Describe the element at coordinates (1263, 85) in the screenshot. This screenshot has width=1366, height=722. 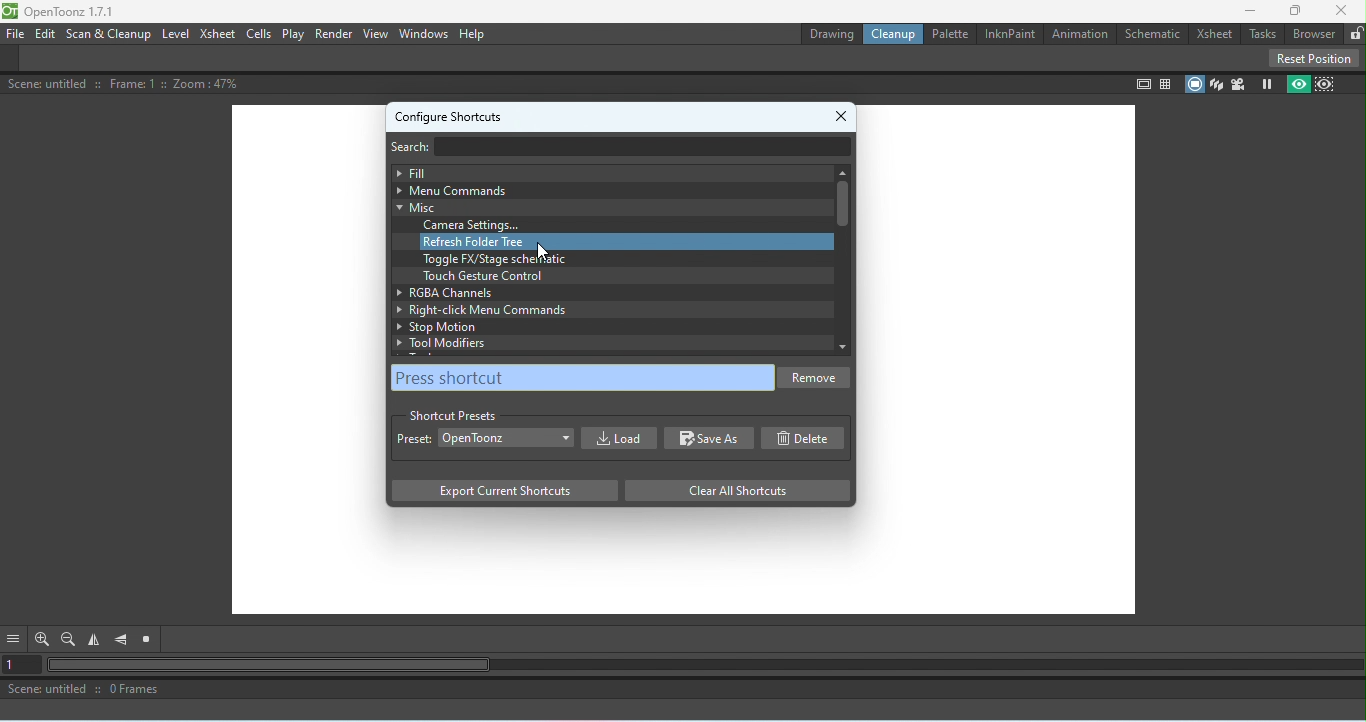
I see `Freeze` at that location.